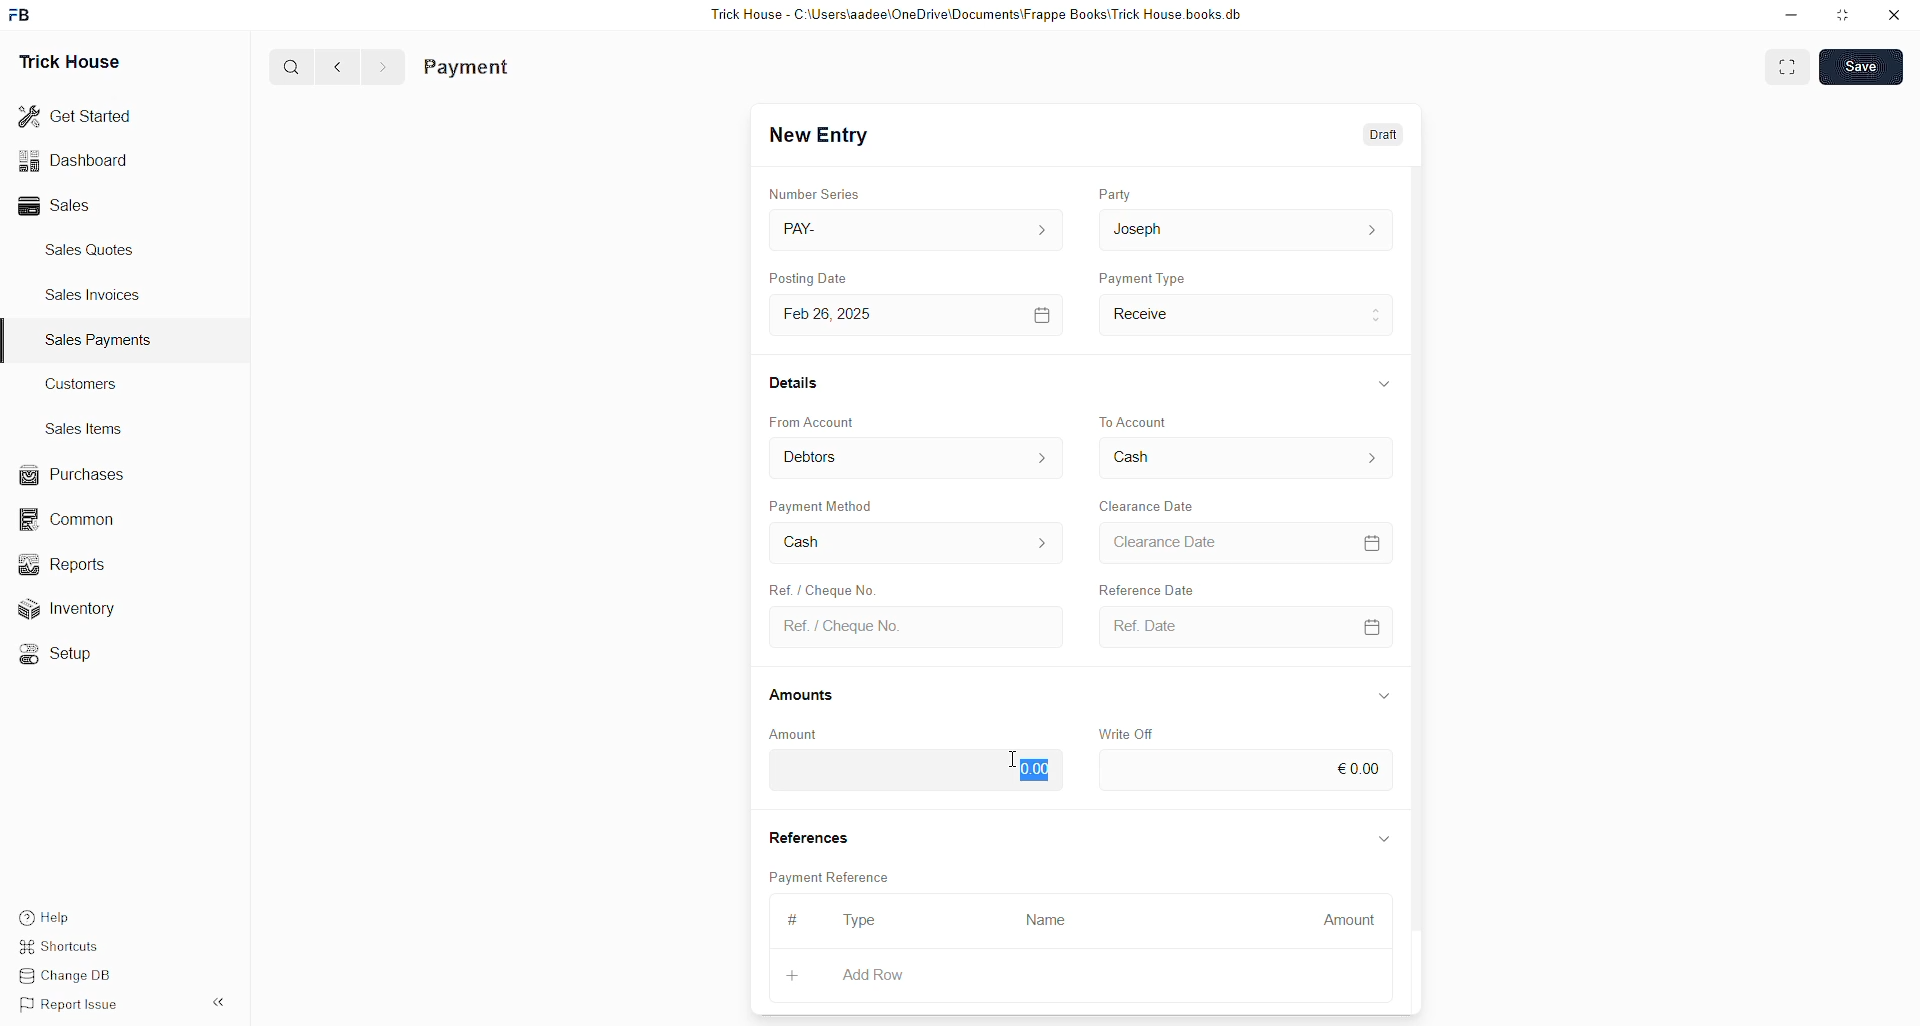 The image size is (1920, 1026). What do you see at coordinates (1115, 193) in the screenshot?
I see `Party` at bounding box center [1115, 193].